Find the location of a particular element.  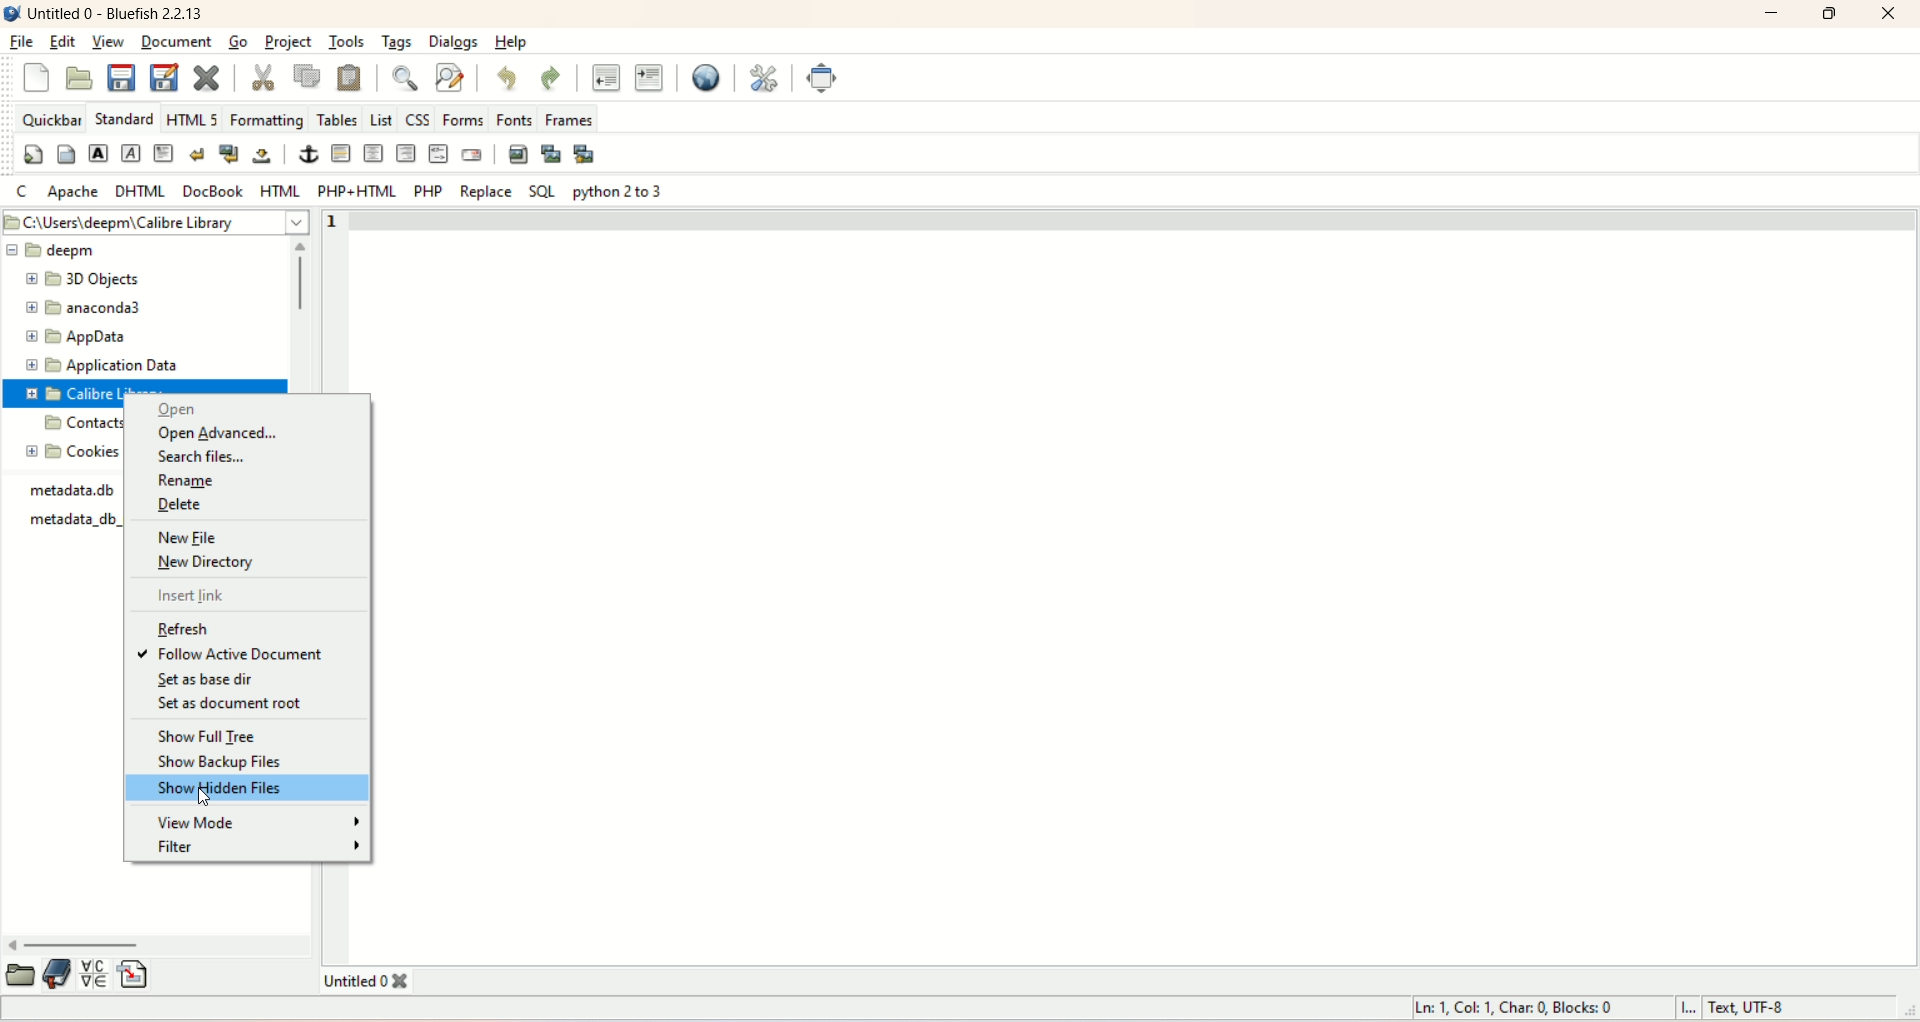

text is located at coordinates (79, 512).